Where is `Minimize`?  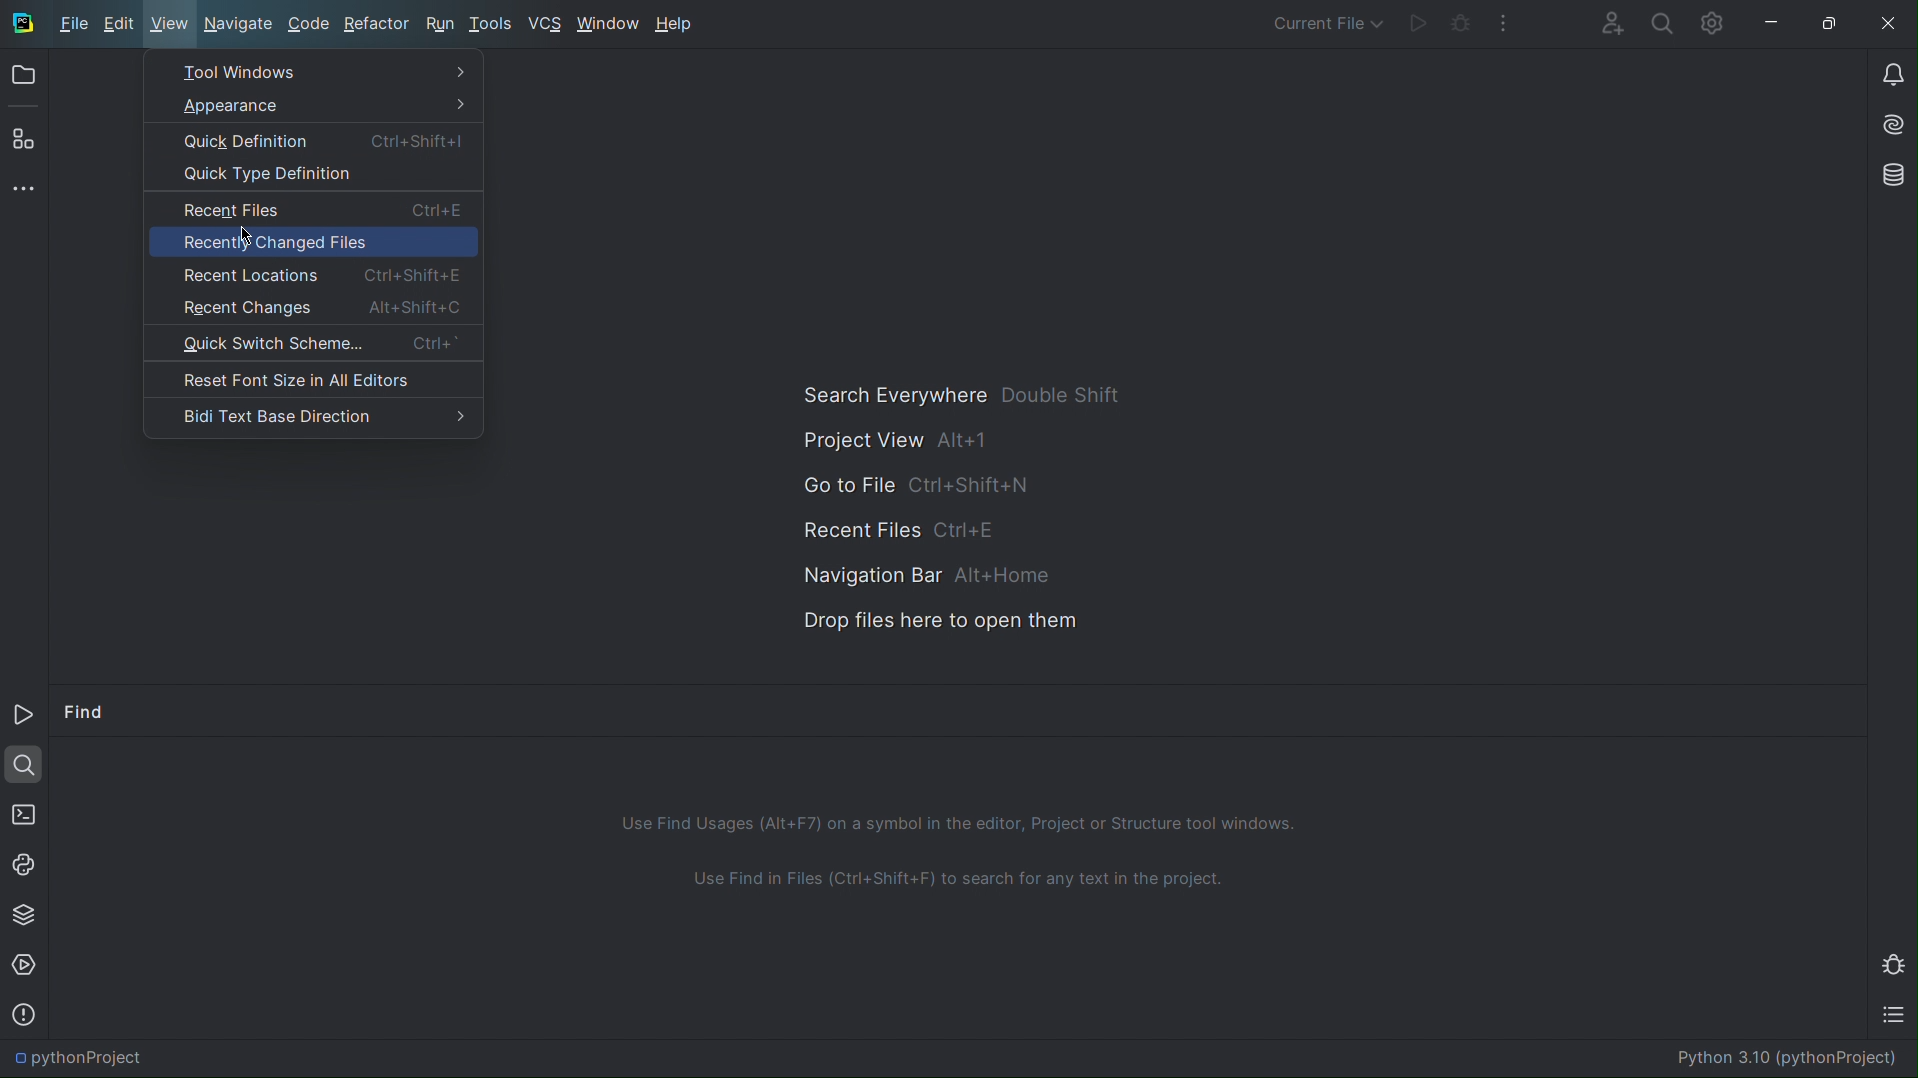 Minimize is located at coordinates (1773, 23).